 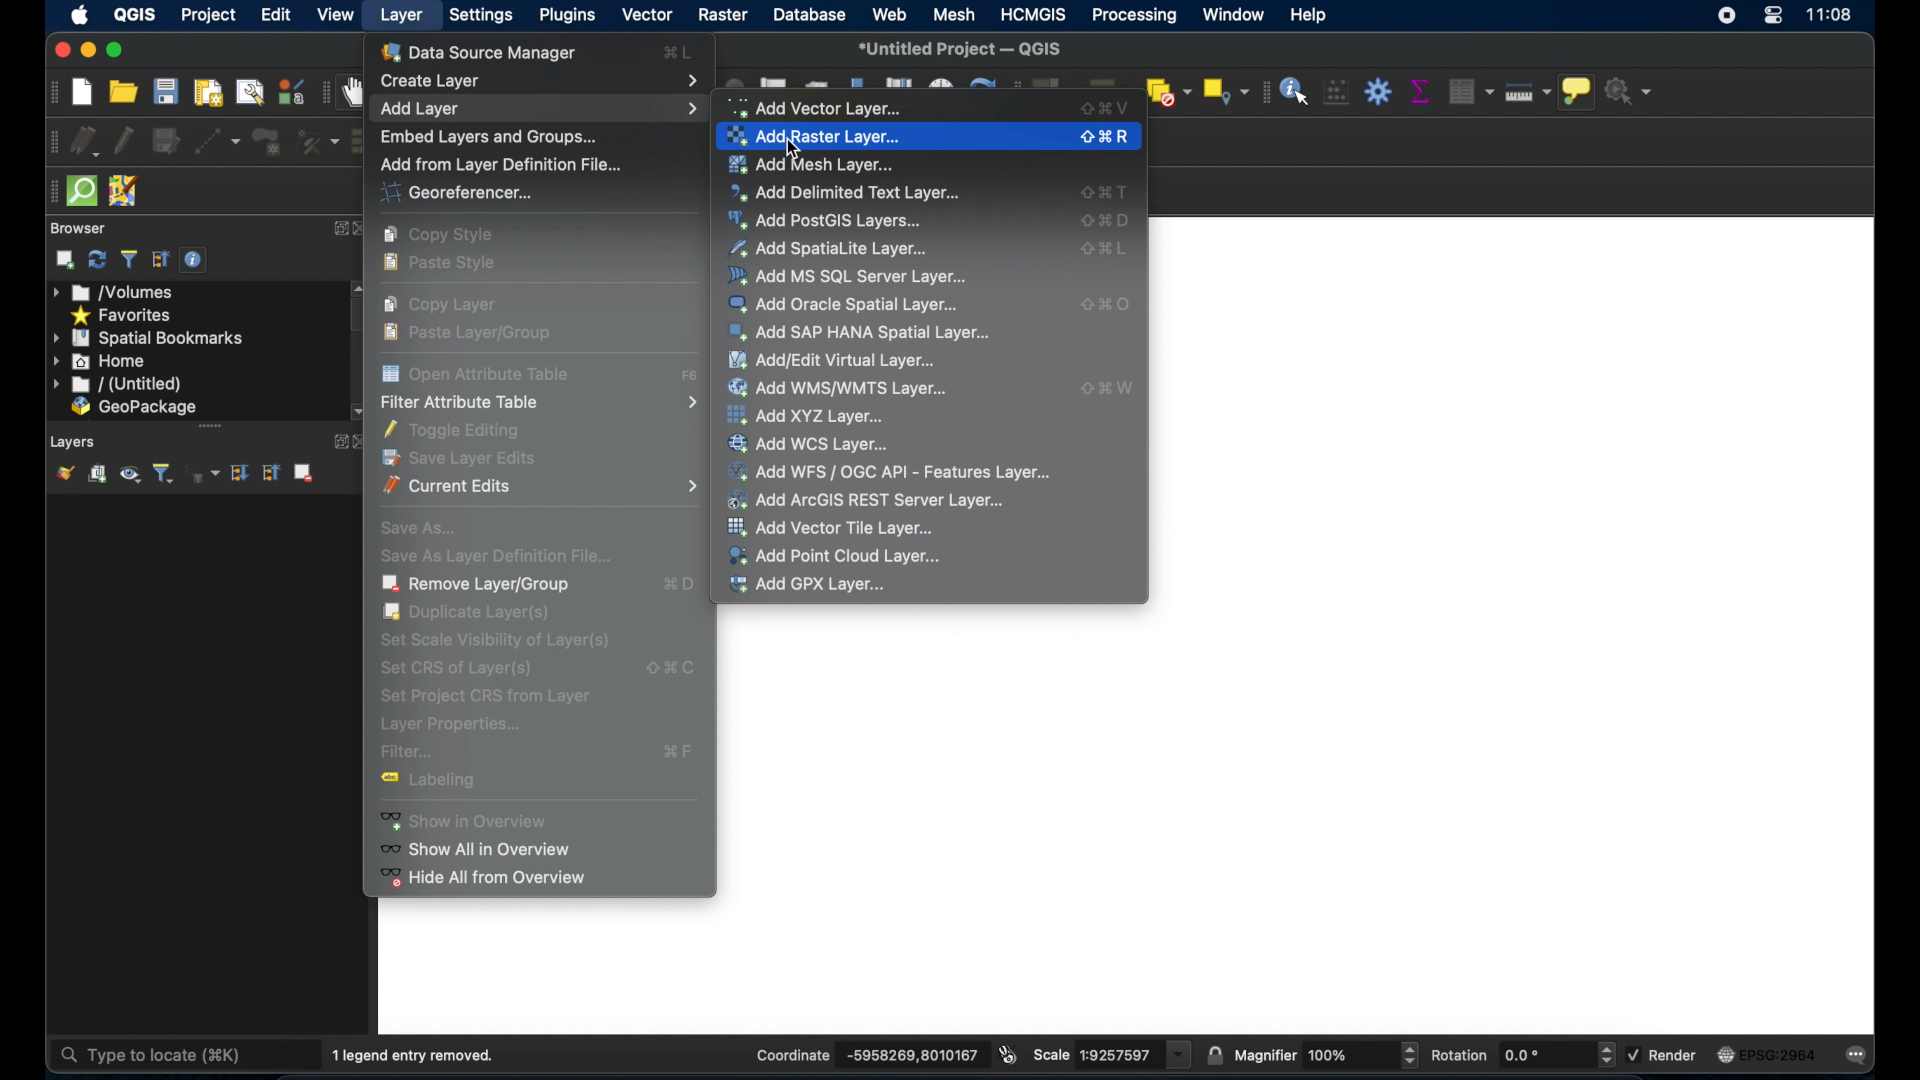 I want to click on Increase or decrease, so click(x=1409, y=1055).